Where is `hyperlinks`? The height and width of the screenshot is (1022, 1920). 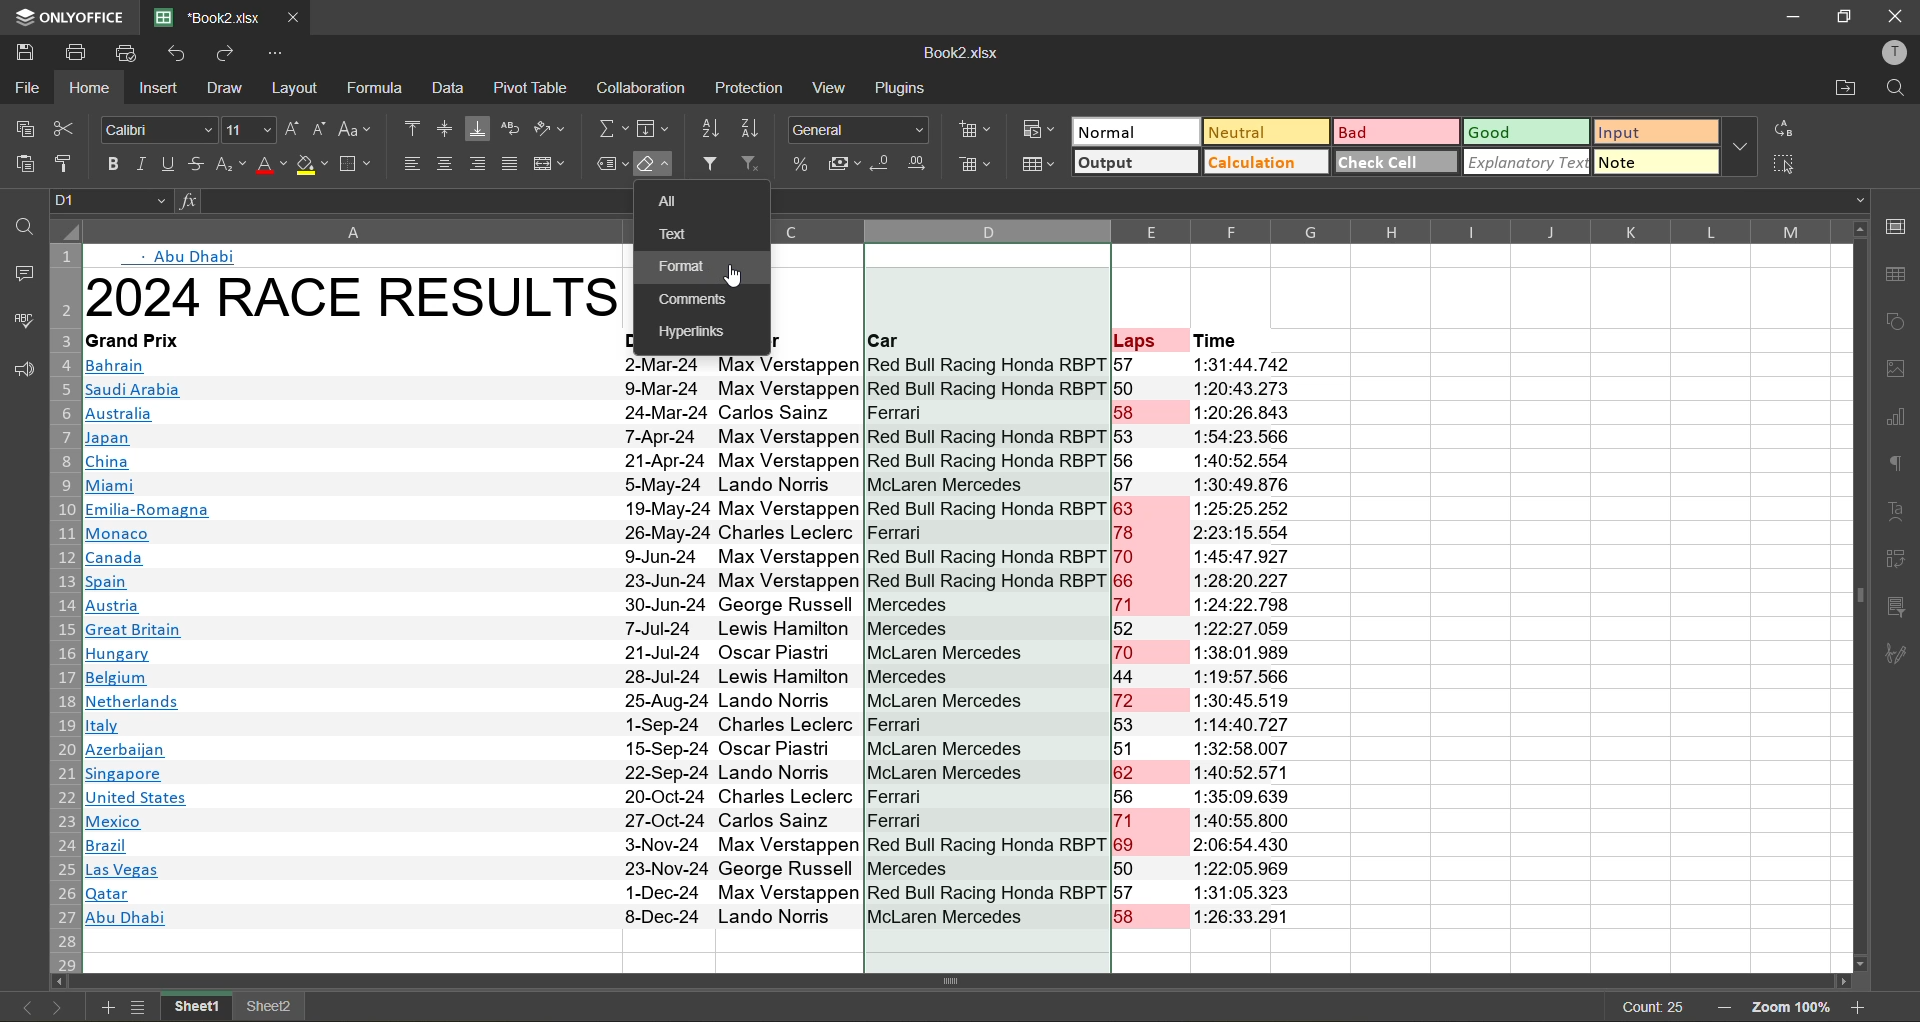 hyperlinks is located at coordinates (695, 333).